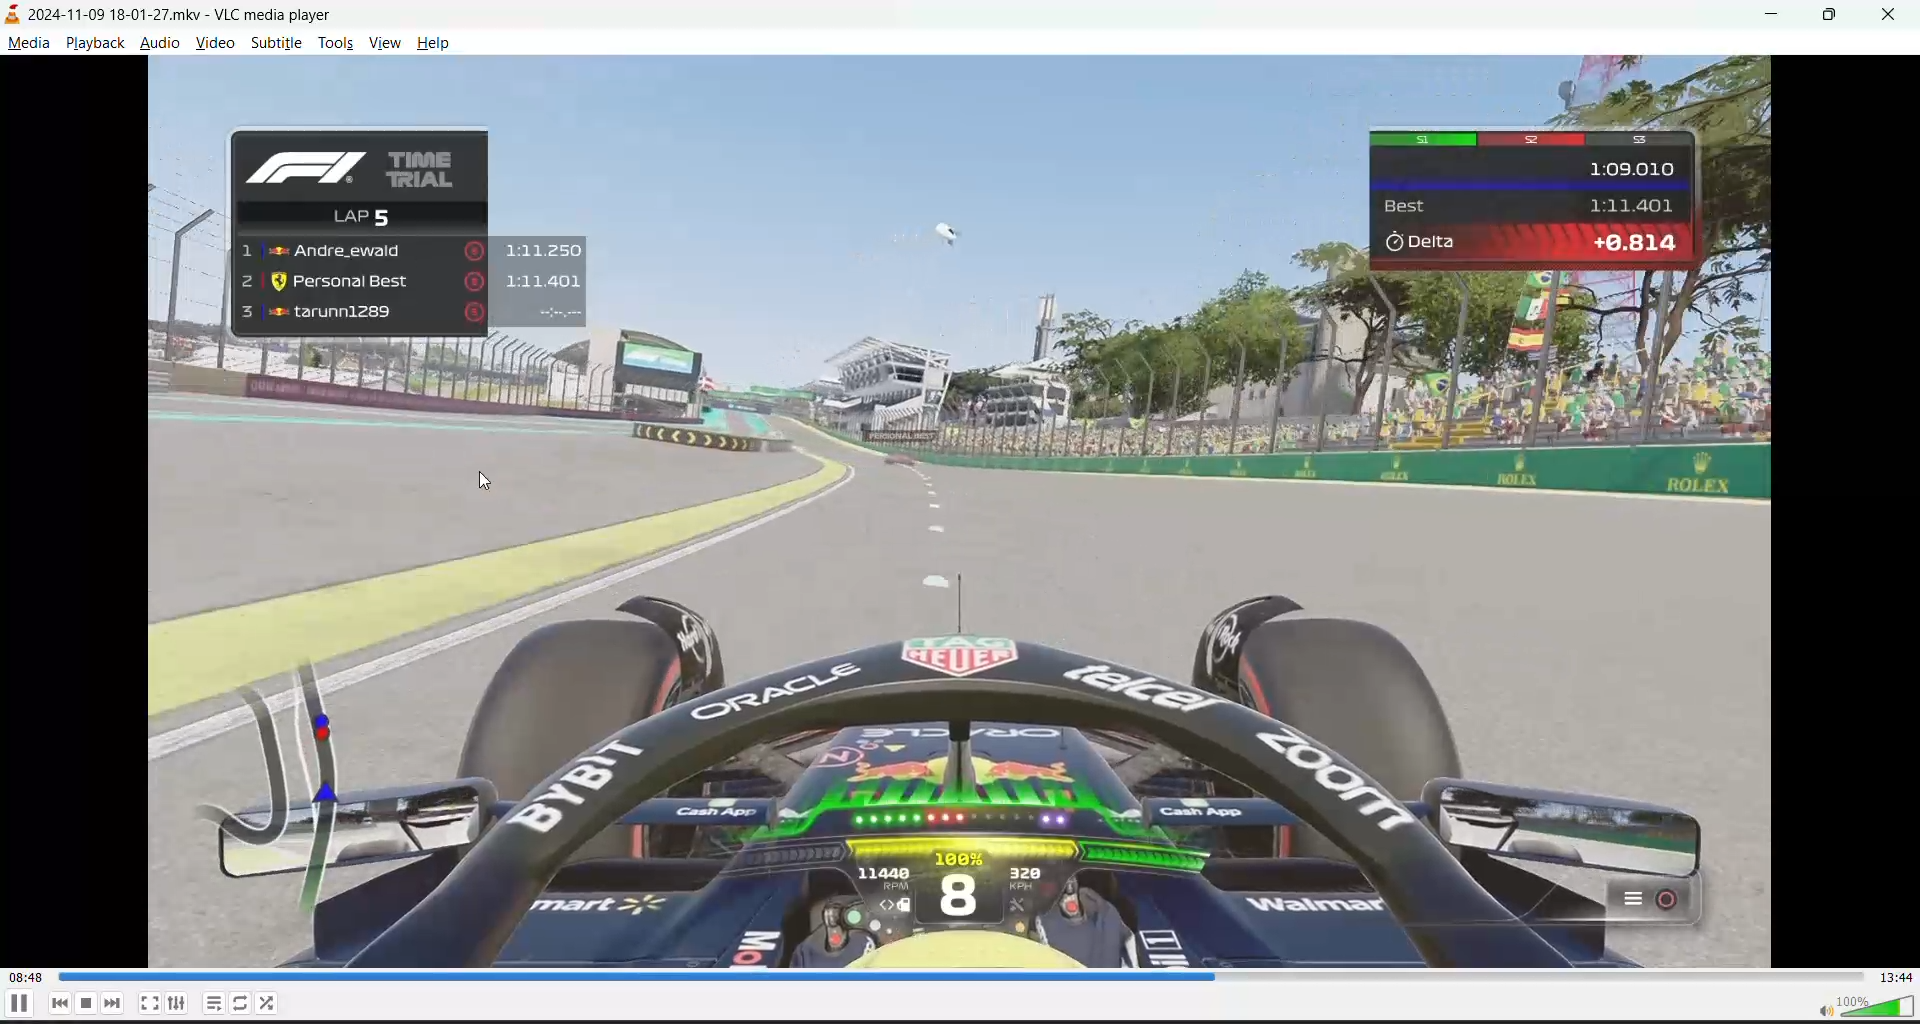 This screenshot has height=1024, width=1920. Describe the element at coordinates (1897, 13) in the screenshot. I see `close` at that location.